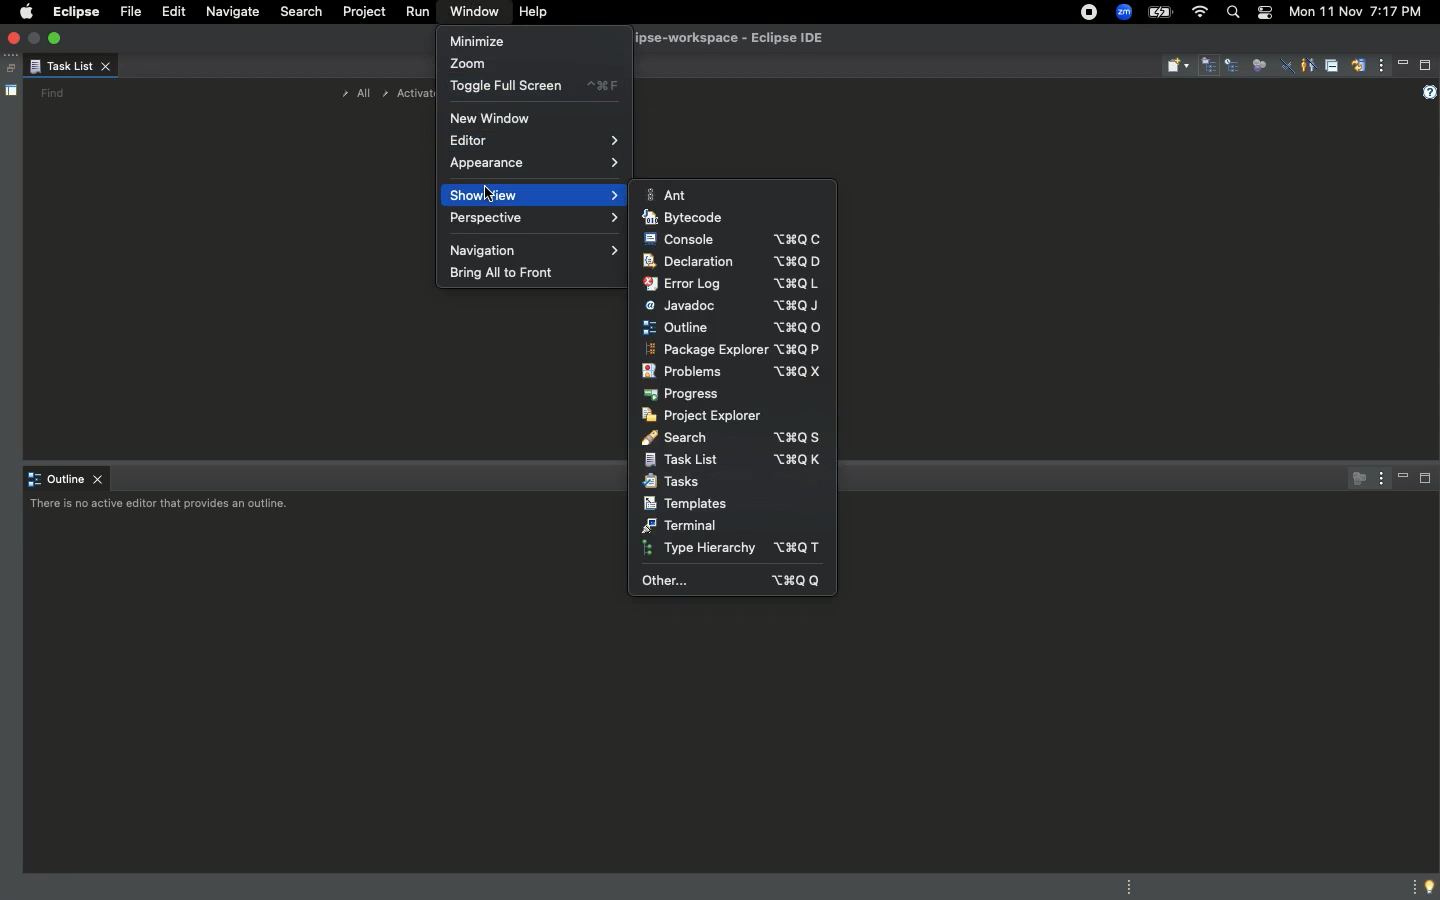  What do you see at coordinates (731, 327) in the screenshot?
I see `Outline` at bounding box center [731, 327].